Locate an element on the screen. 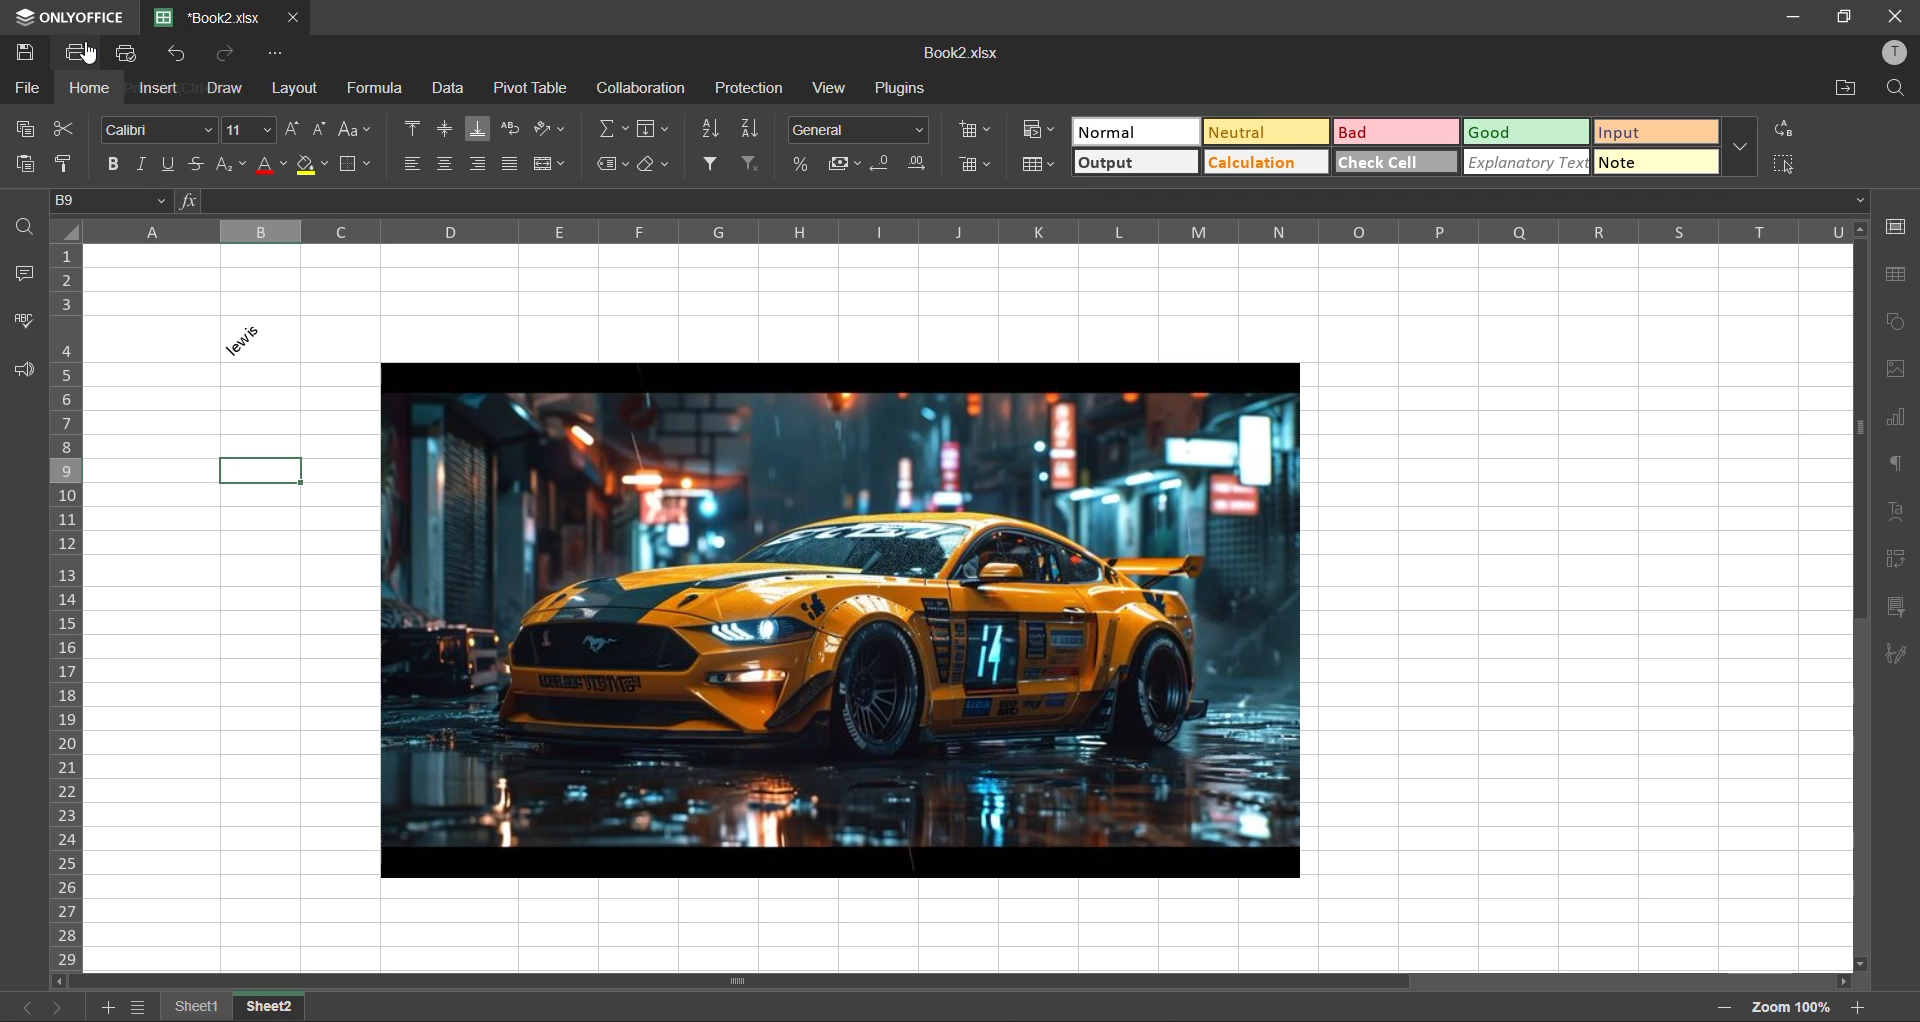 The height and width of the screenshot is (1022, 1920). scroll right is located at coordinates (1838, 981).